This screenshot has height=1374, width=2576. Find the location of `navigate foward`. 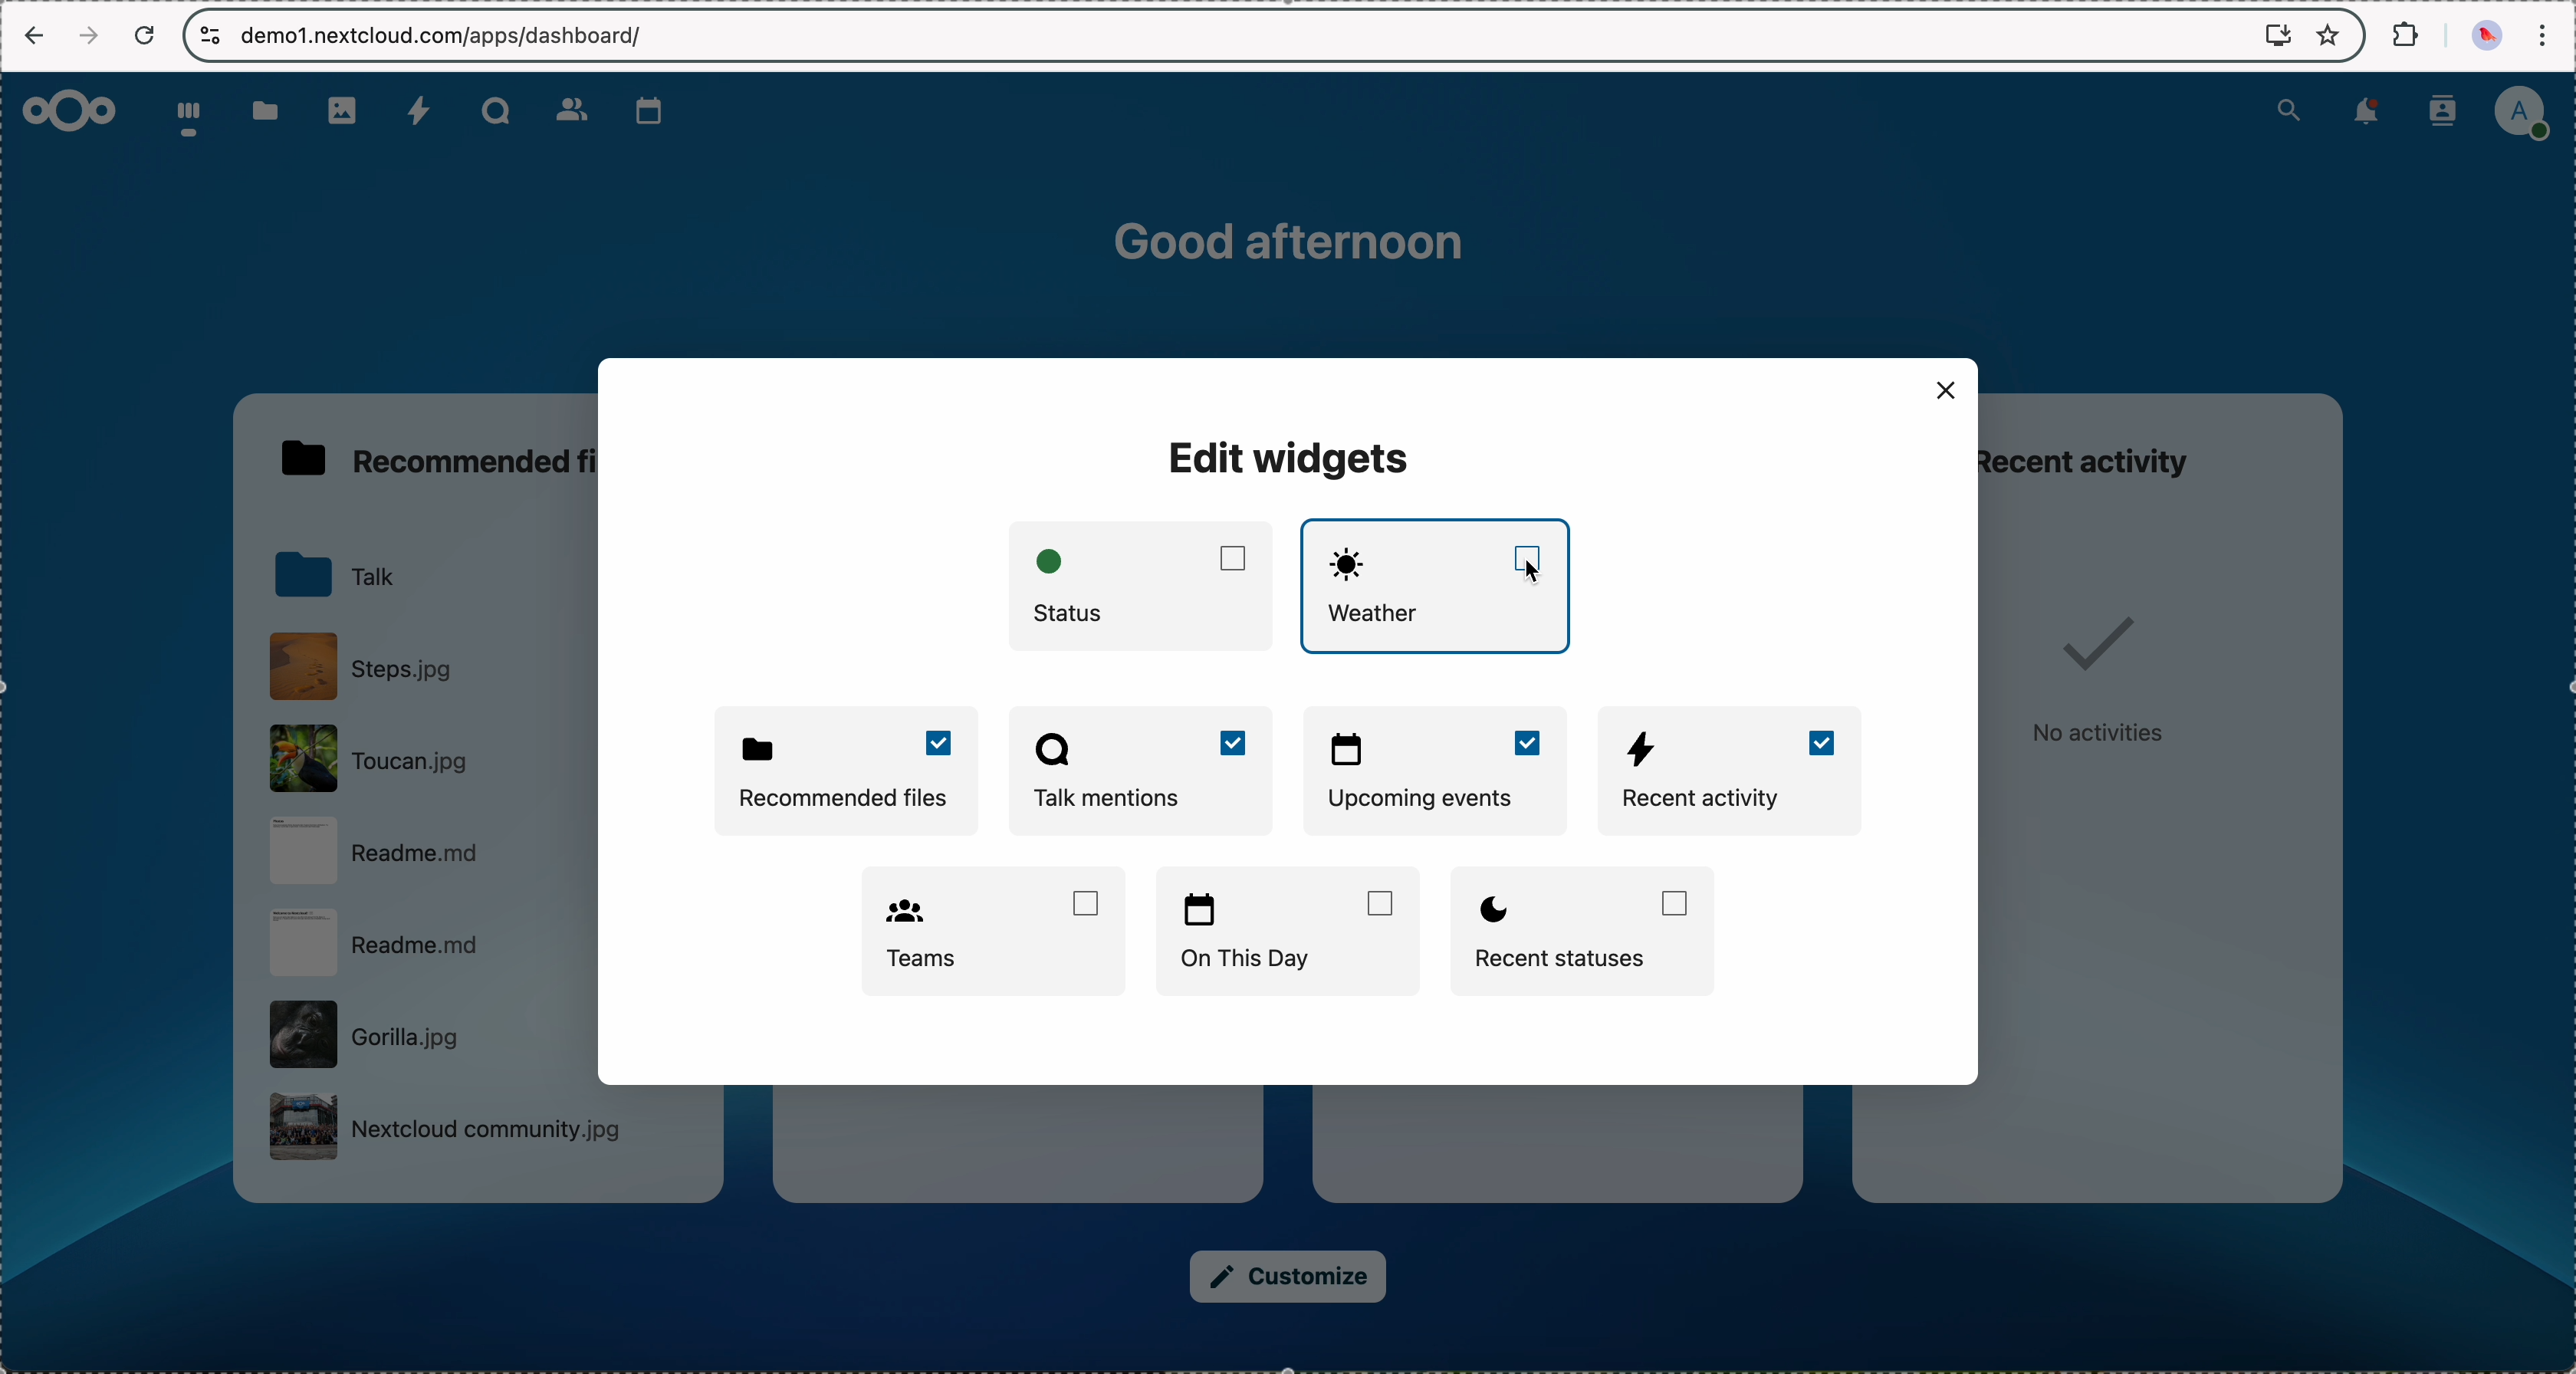

navigate foward is located at coordinates (93, 34).